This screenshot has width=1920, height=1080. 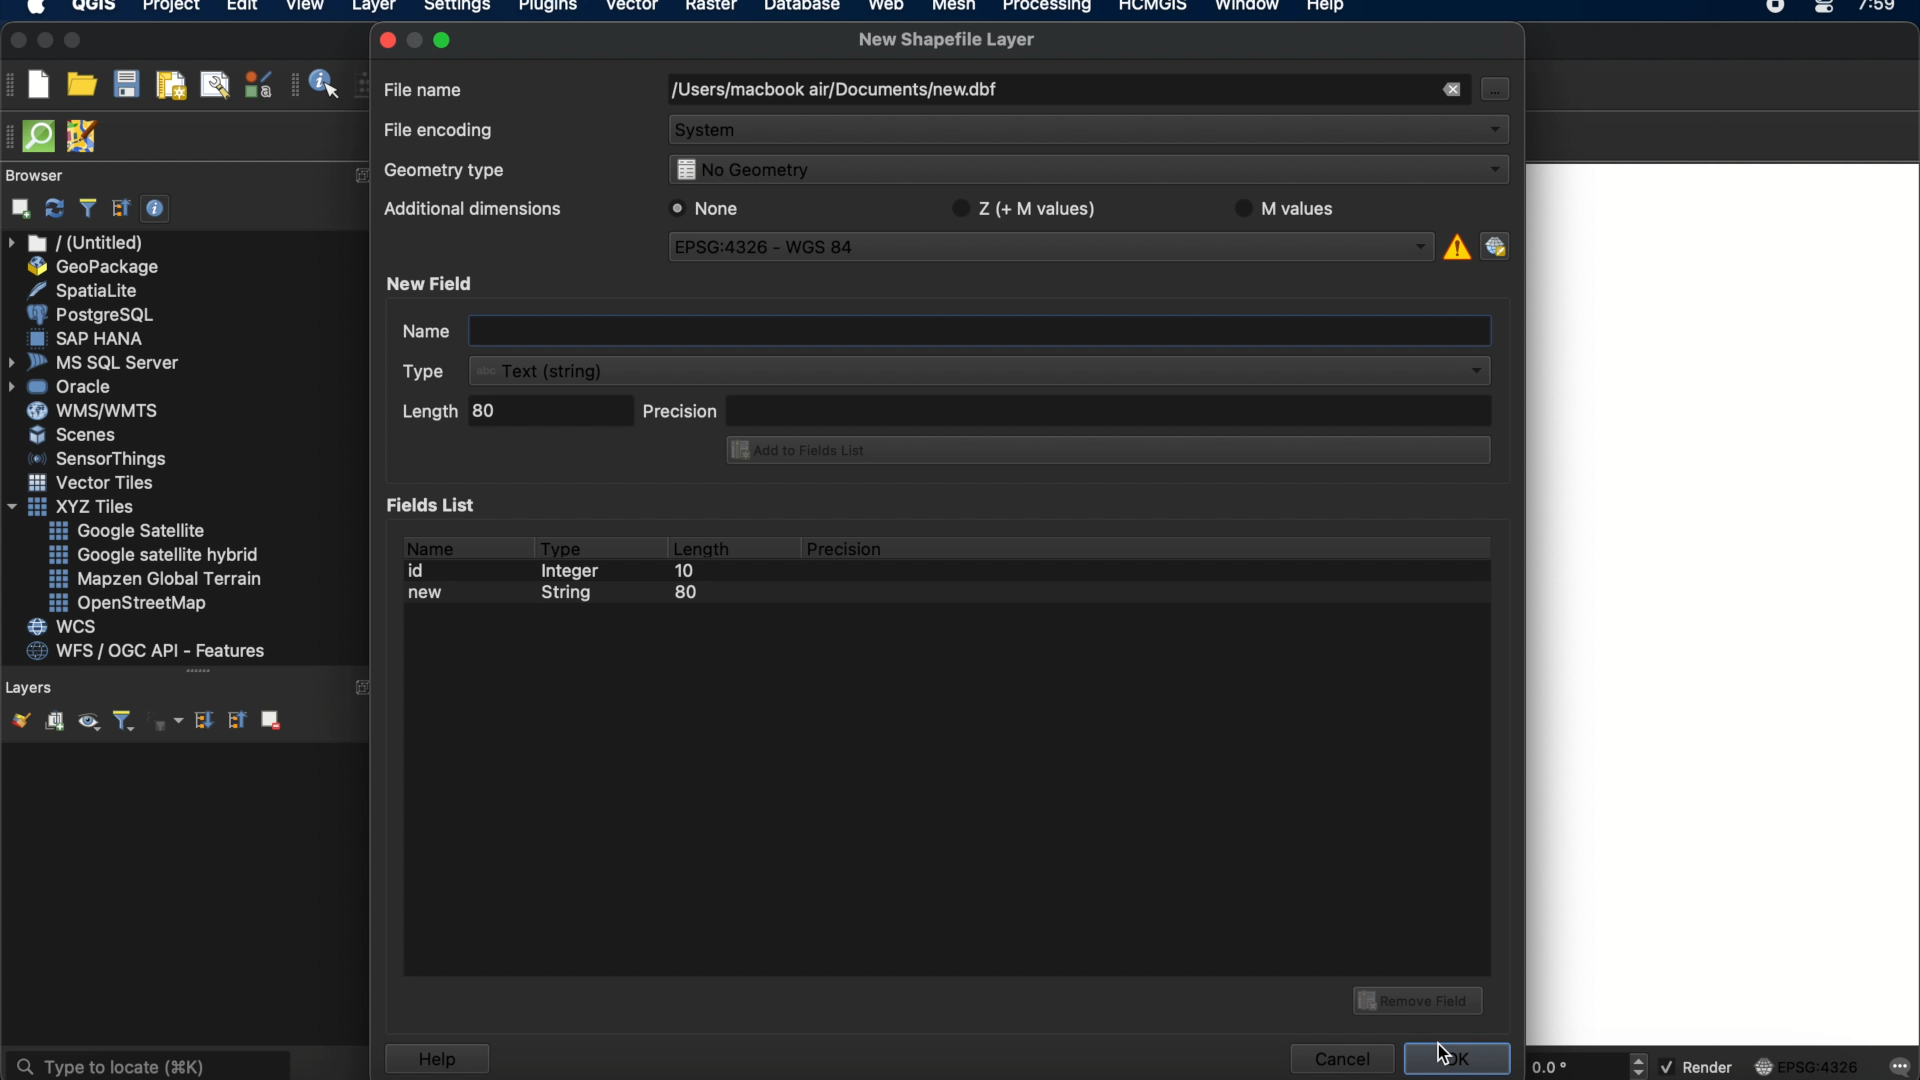 I want to click on messages, so click(x=1898, y=1068).